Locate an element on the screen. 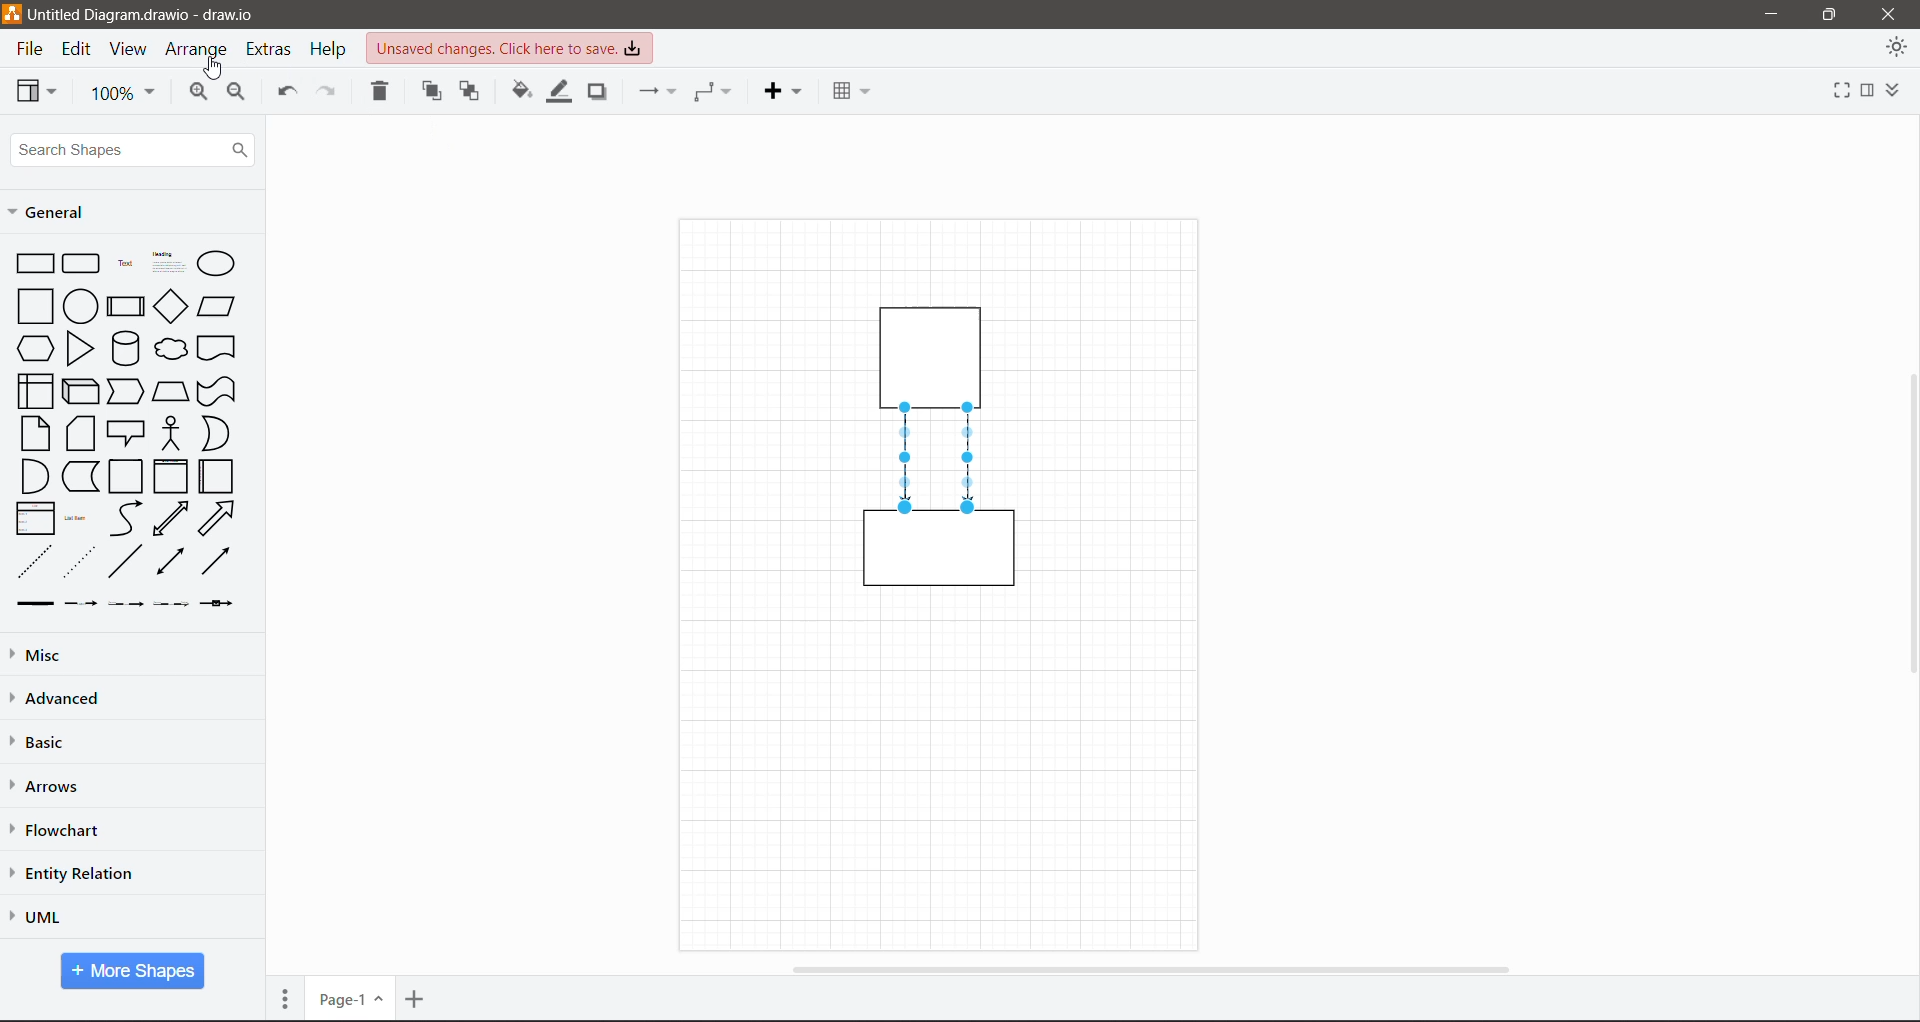 Image resolution: width=1920 pixels, height=1022 pixels. Zoom is located at coordinates (123, 94).